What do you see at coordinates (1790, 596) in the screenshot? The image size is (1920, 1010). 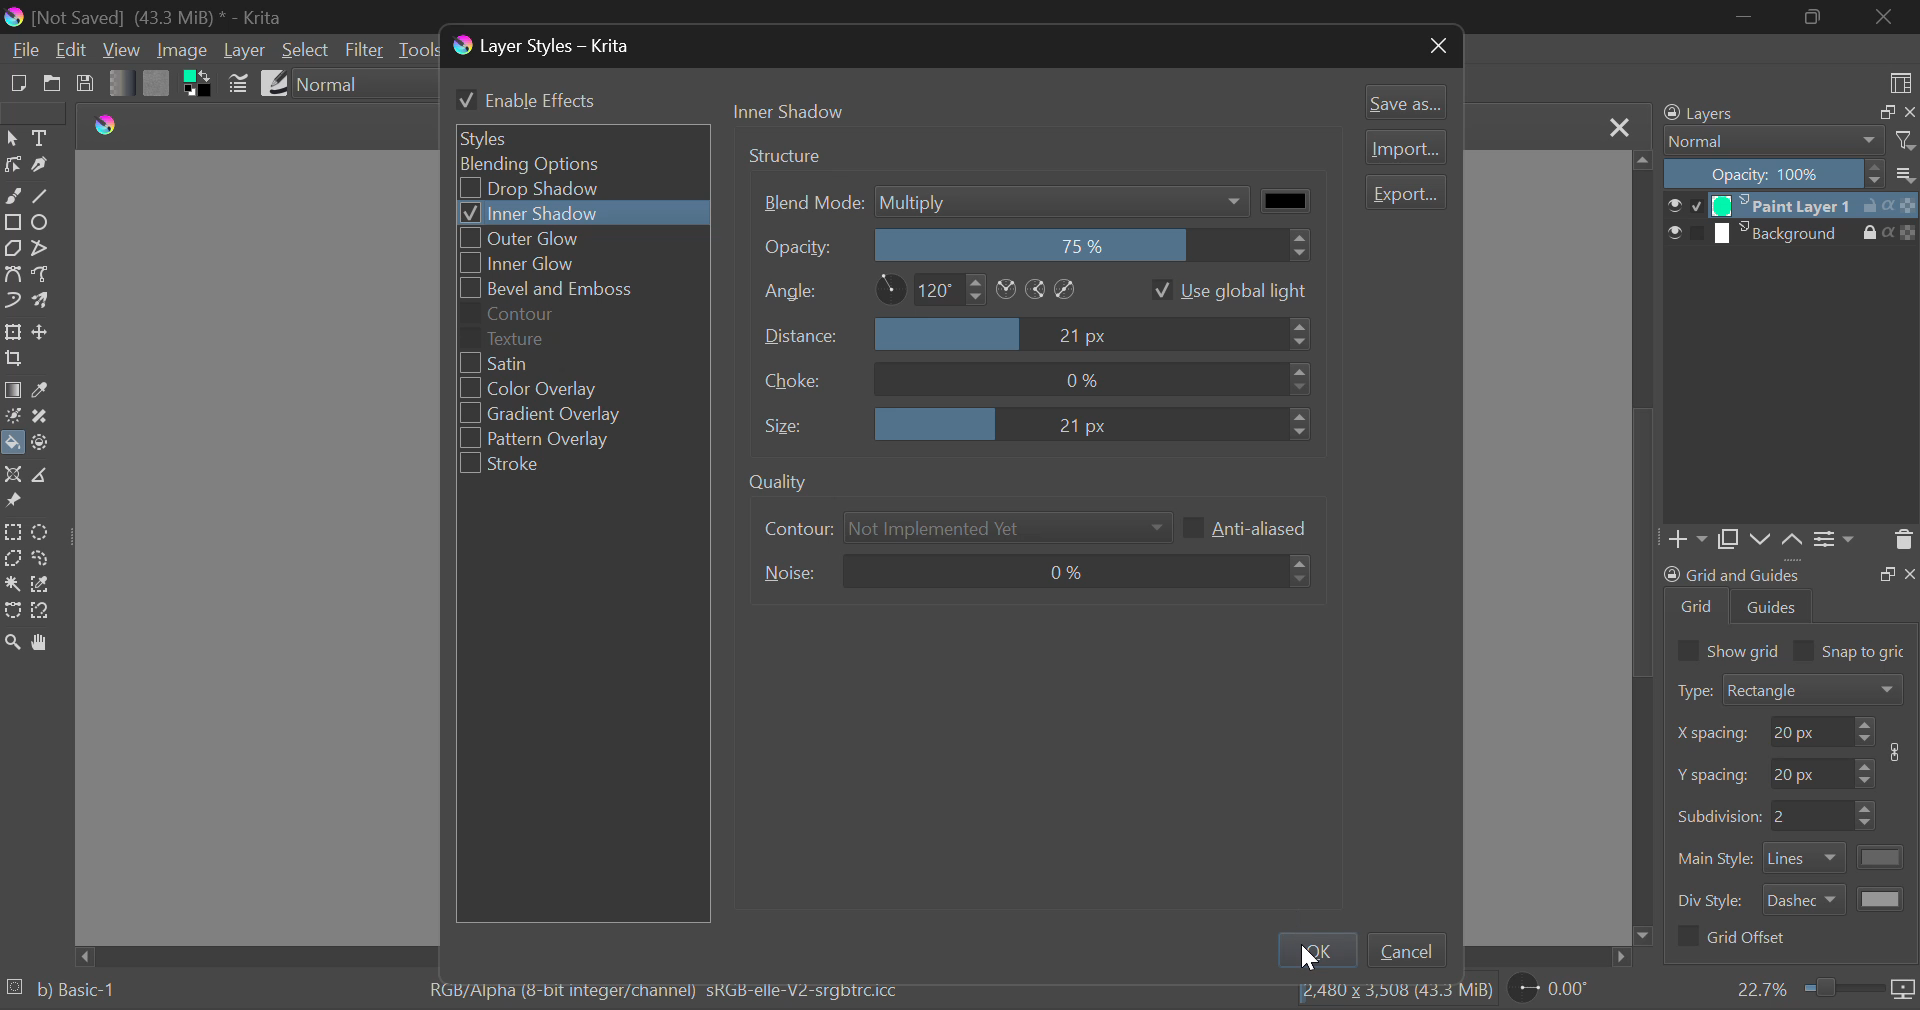 I see `Grid and Guides Docker Tab` at bounding box center [1790, 596].